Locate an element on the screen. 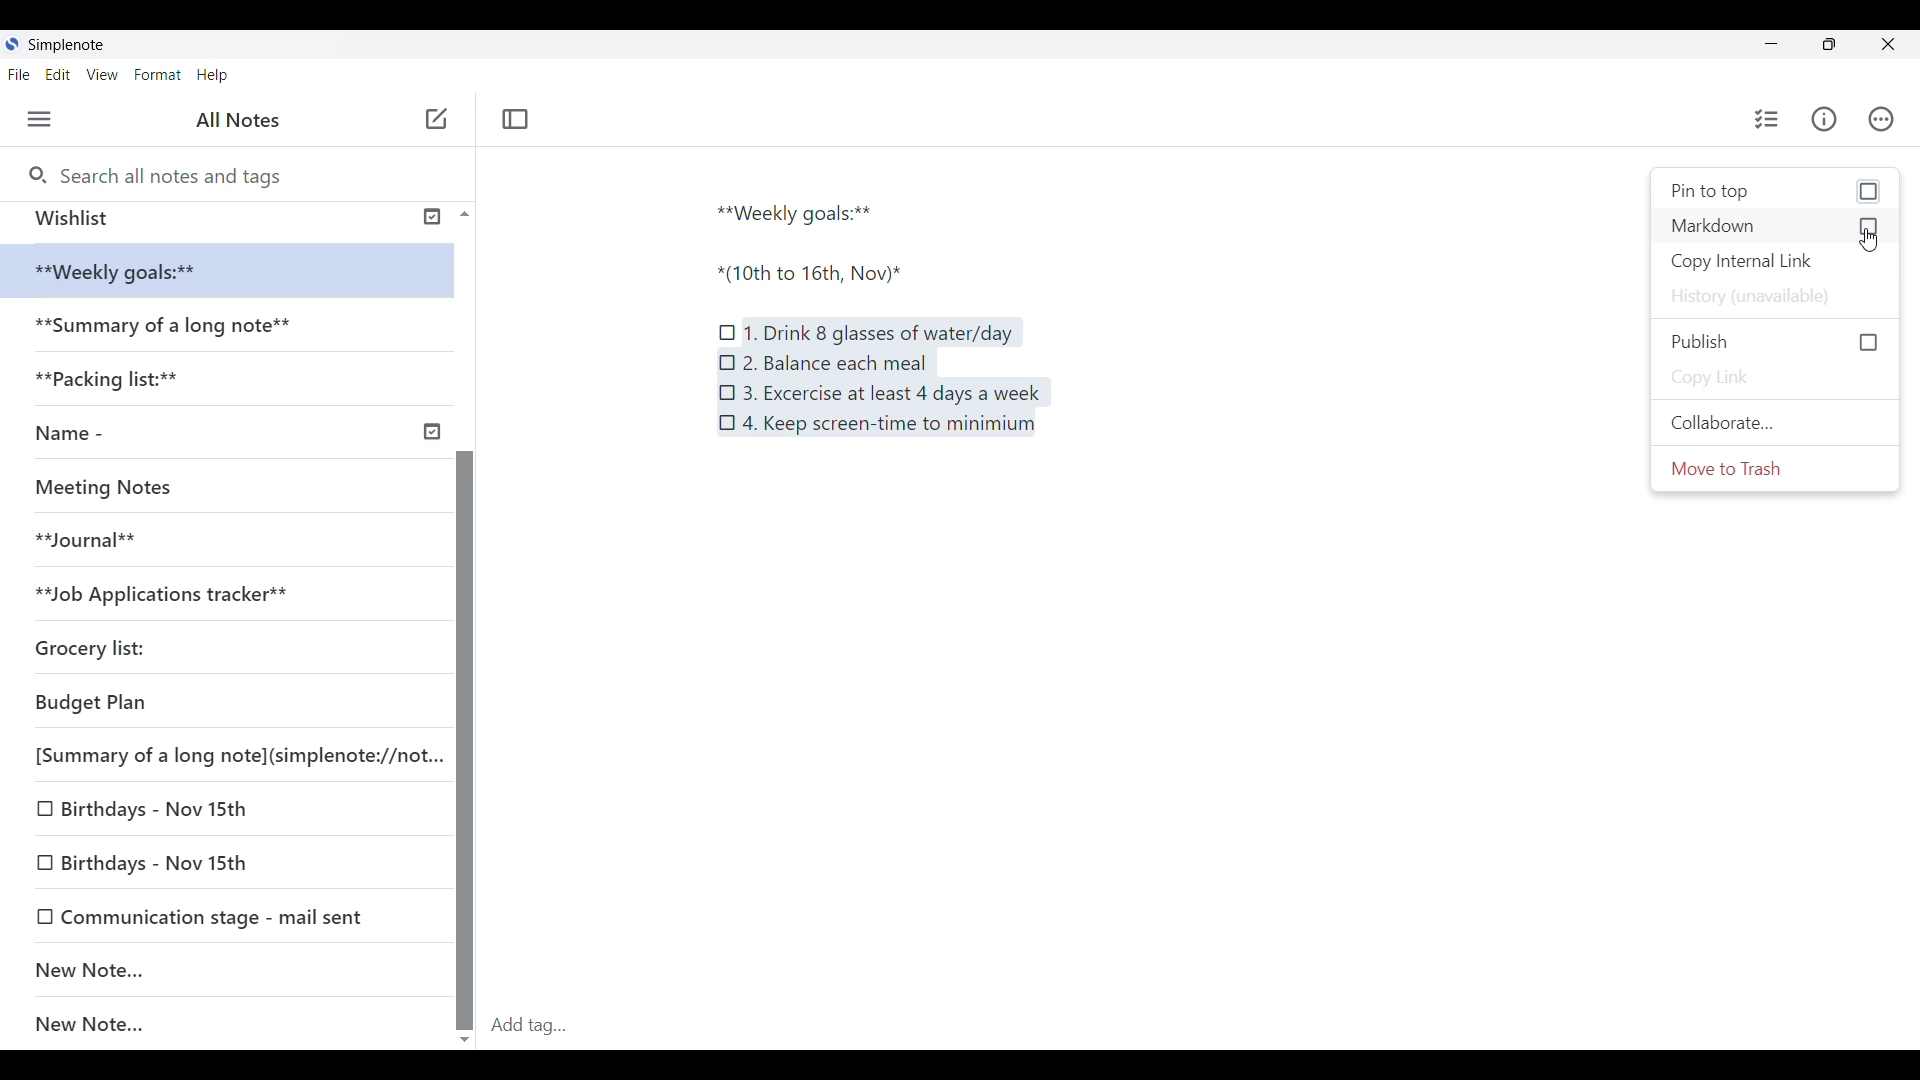 The width and height of the screenshot is (1920, 1080). Meeting Notes is located at coordinates (112, 484).